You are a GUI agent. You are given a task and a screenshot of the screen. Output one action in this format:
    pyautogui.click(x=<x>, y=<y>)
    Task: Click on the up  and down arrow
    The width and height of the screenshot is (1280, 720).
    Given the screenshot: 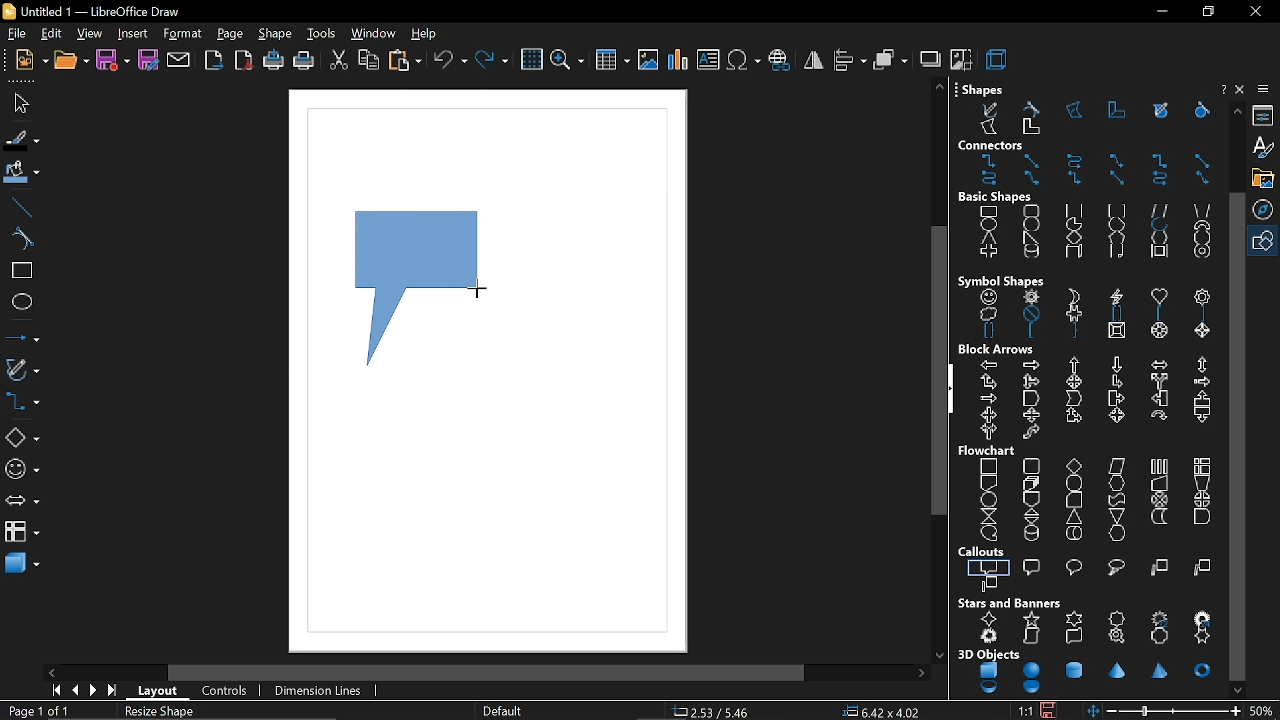 What is the action you would take?
    pyautogui.click(x=1200, y=365)
    